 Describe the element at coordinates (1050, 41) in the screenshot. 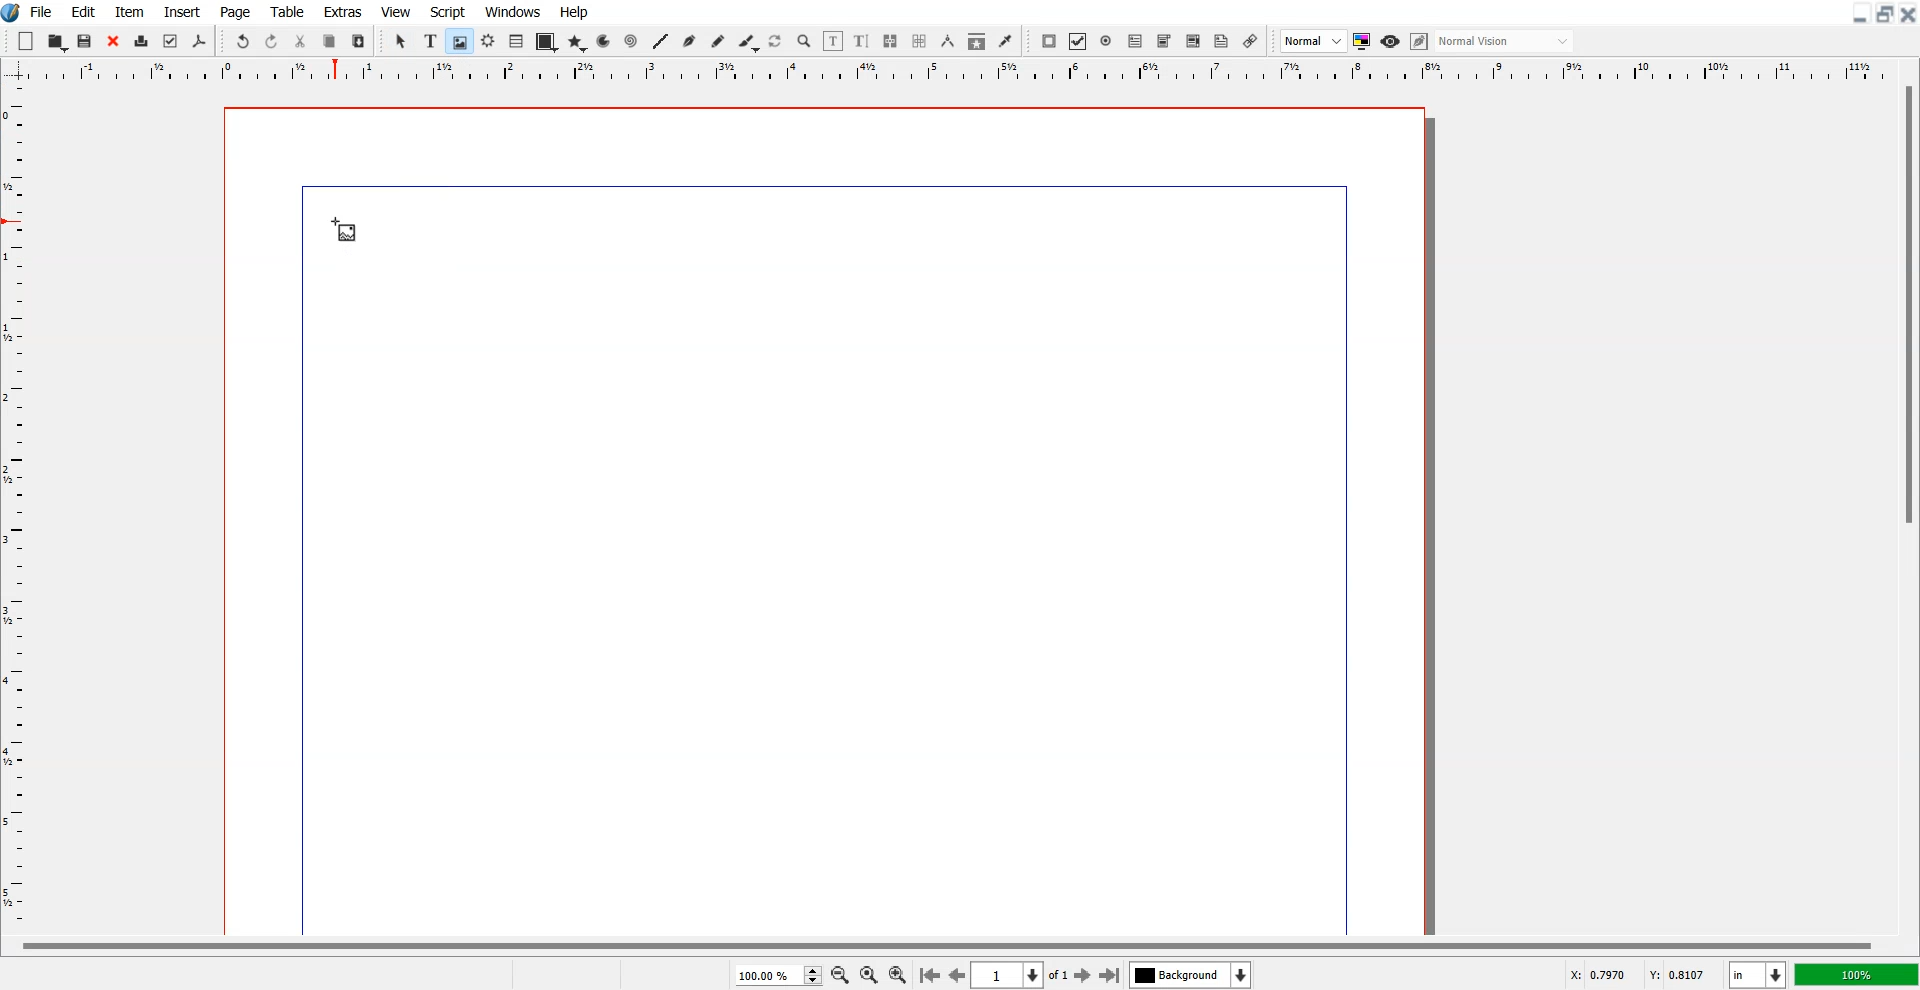

I see `PDF Push Button` at that location.